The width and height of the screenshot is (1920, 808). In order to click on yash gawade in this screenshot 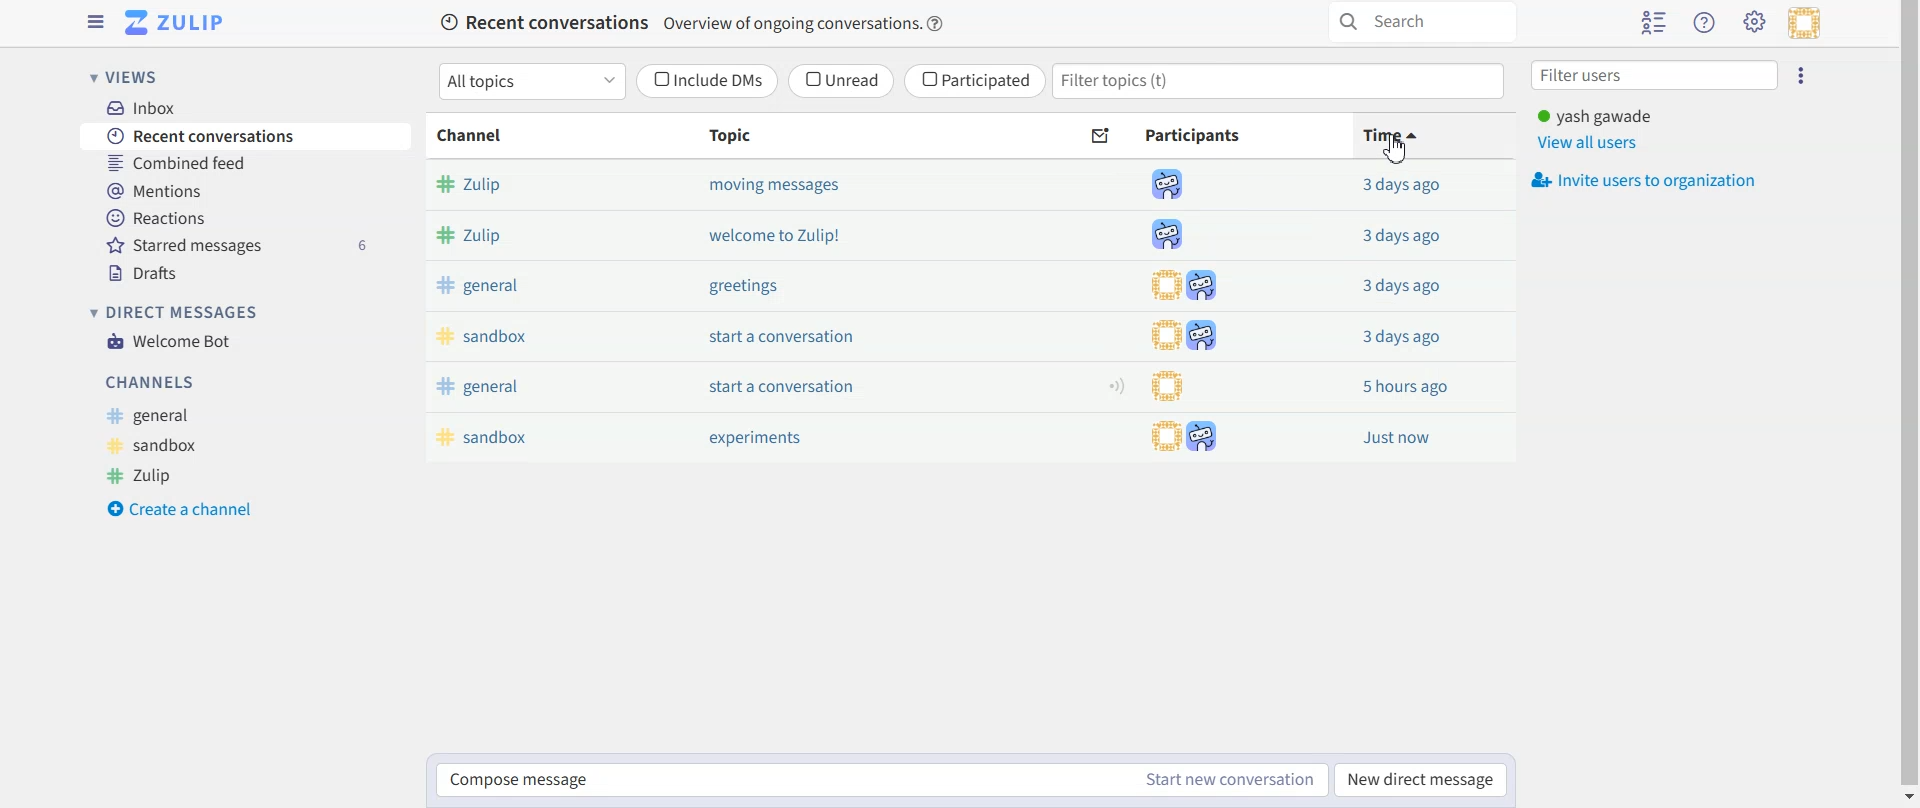, I will do `click(1598, 117)`.